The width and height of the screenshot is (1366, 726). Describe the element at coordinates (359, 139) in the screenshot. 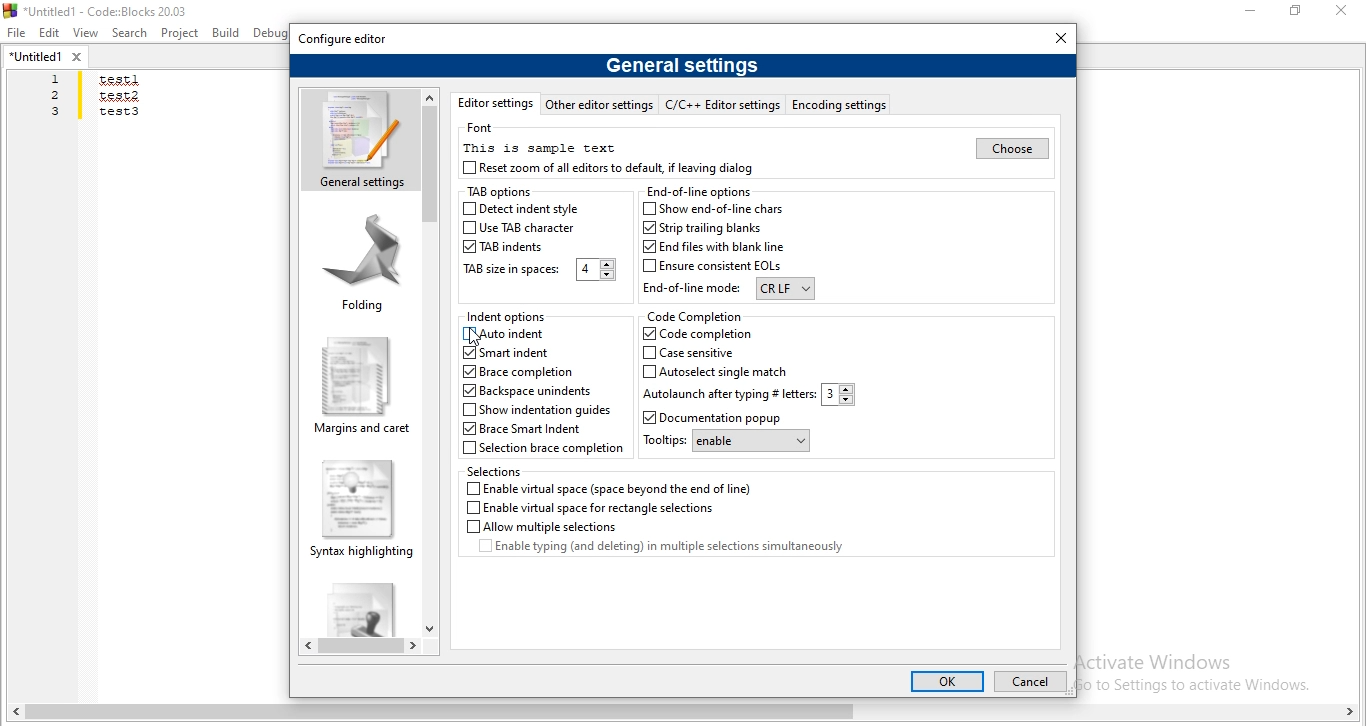

I see `general settings` at that location.